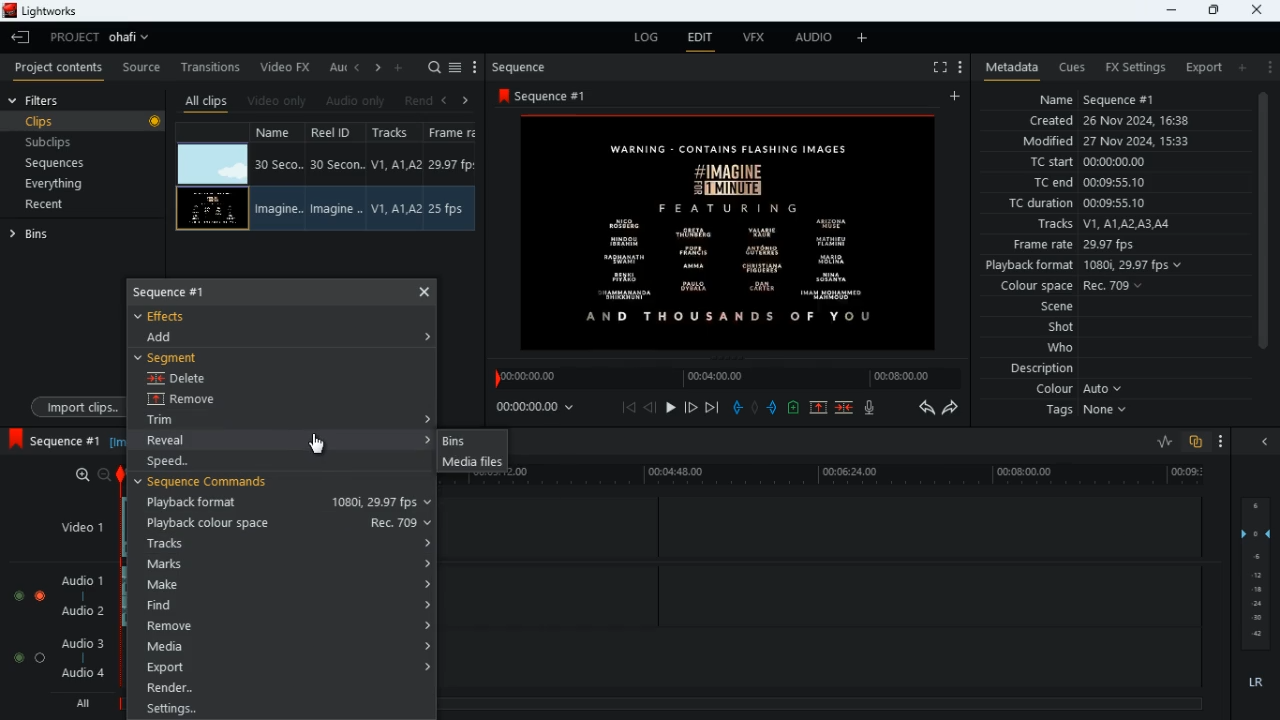 The width and height of the screenshot is (1280, 720). What do you see at coordinates (448, 209) in the screenshot?
I see `Frame Rate` at bounding box center [448, 209].